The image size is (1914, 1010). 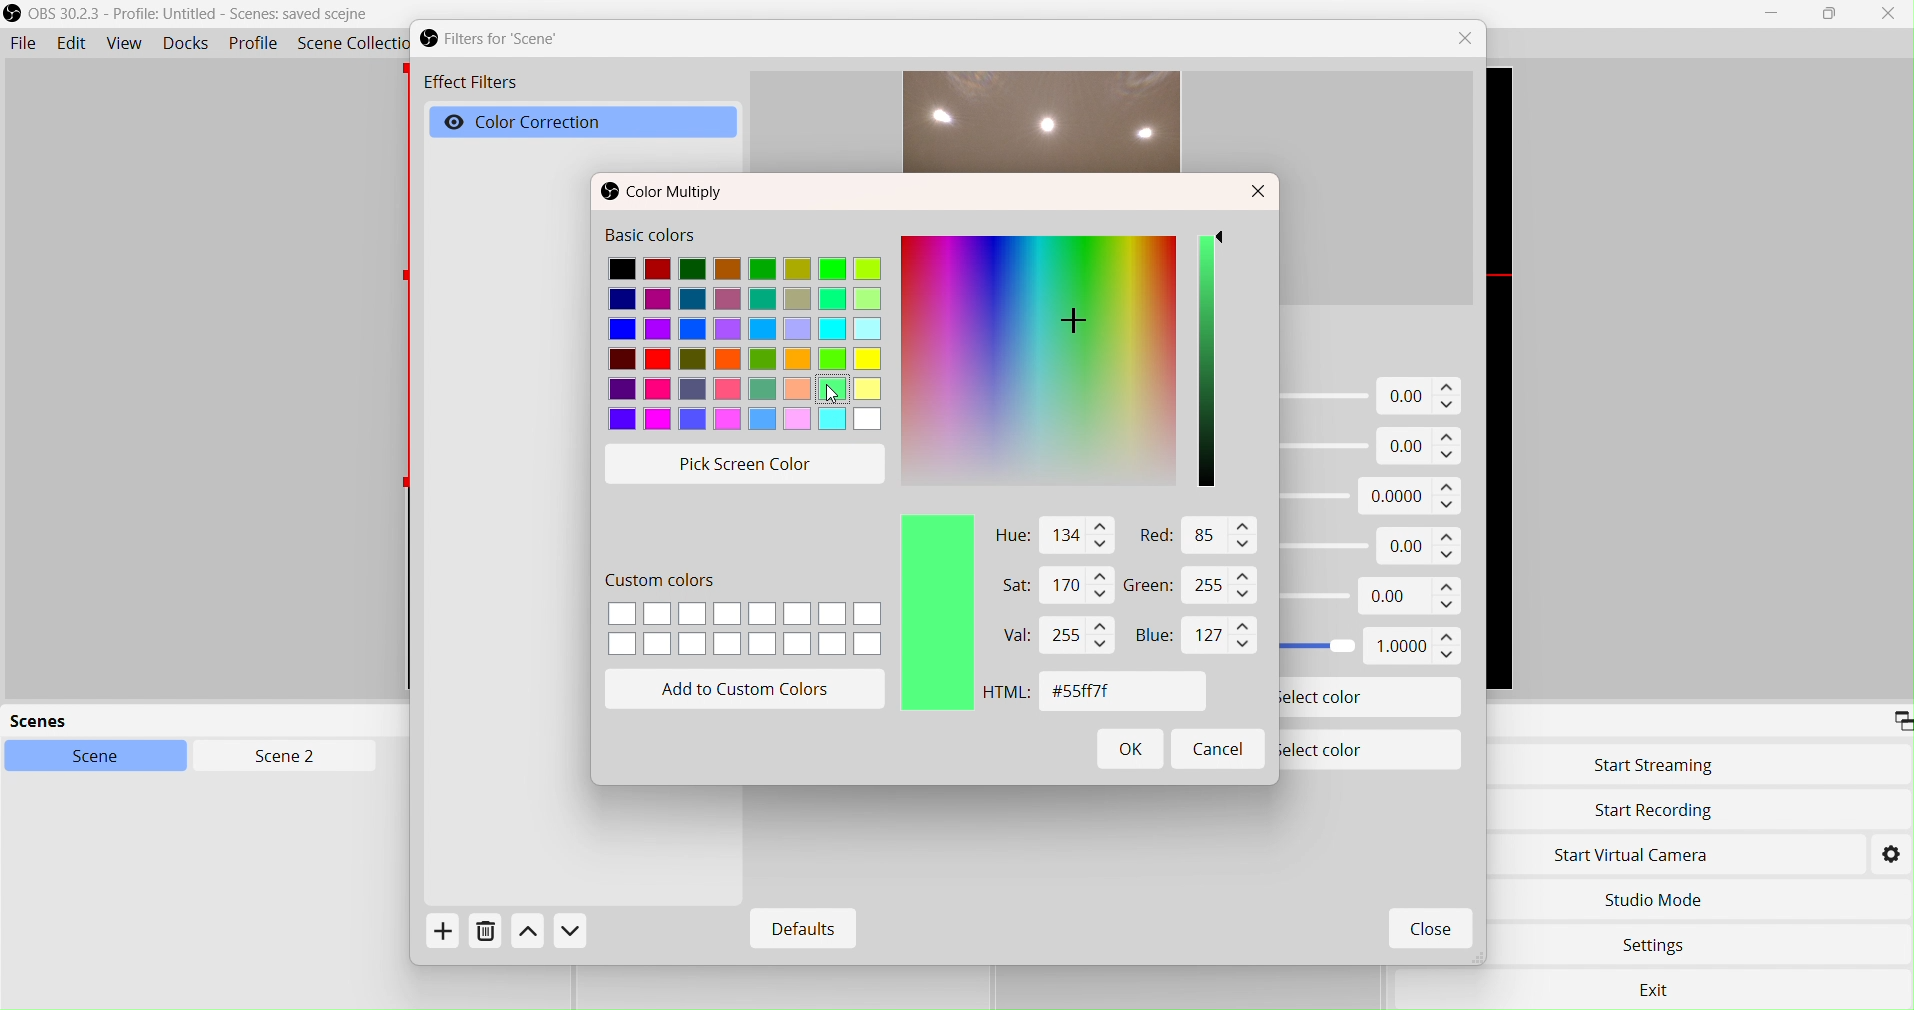 I want to click on Filters, so click(x=507, y=39).